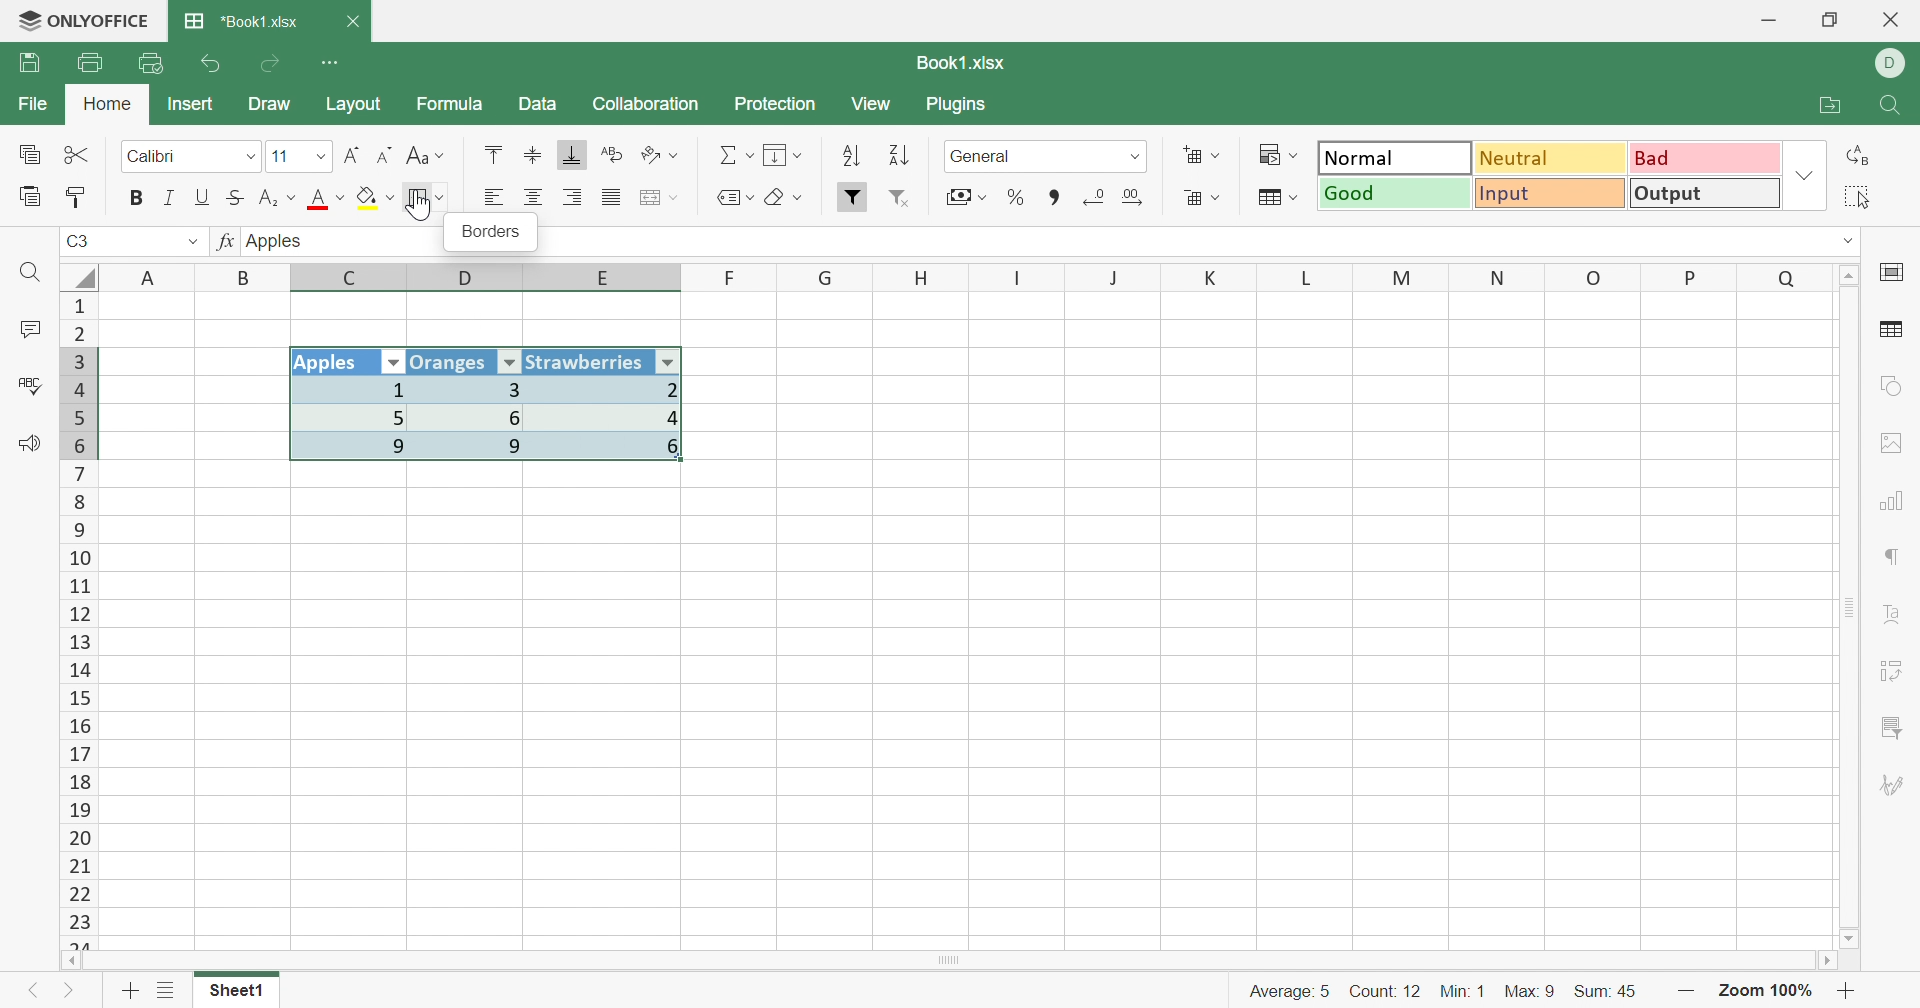 The height and width of the screenshot is (1008, 1920). I want to click on Input, so click(1555, 196).